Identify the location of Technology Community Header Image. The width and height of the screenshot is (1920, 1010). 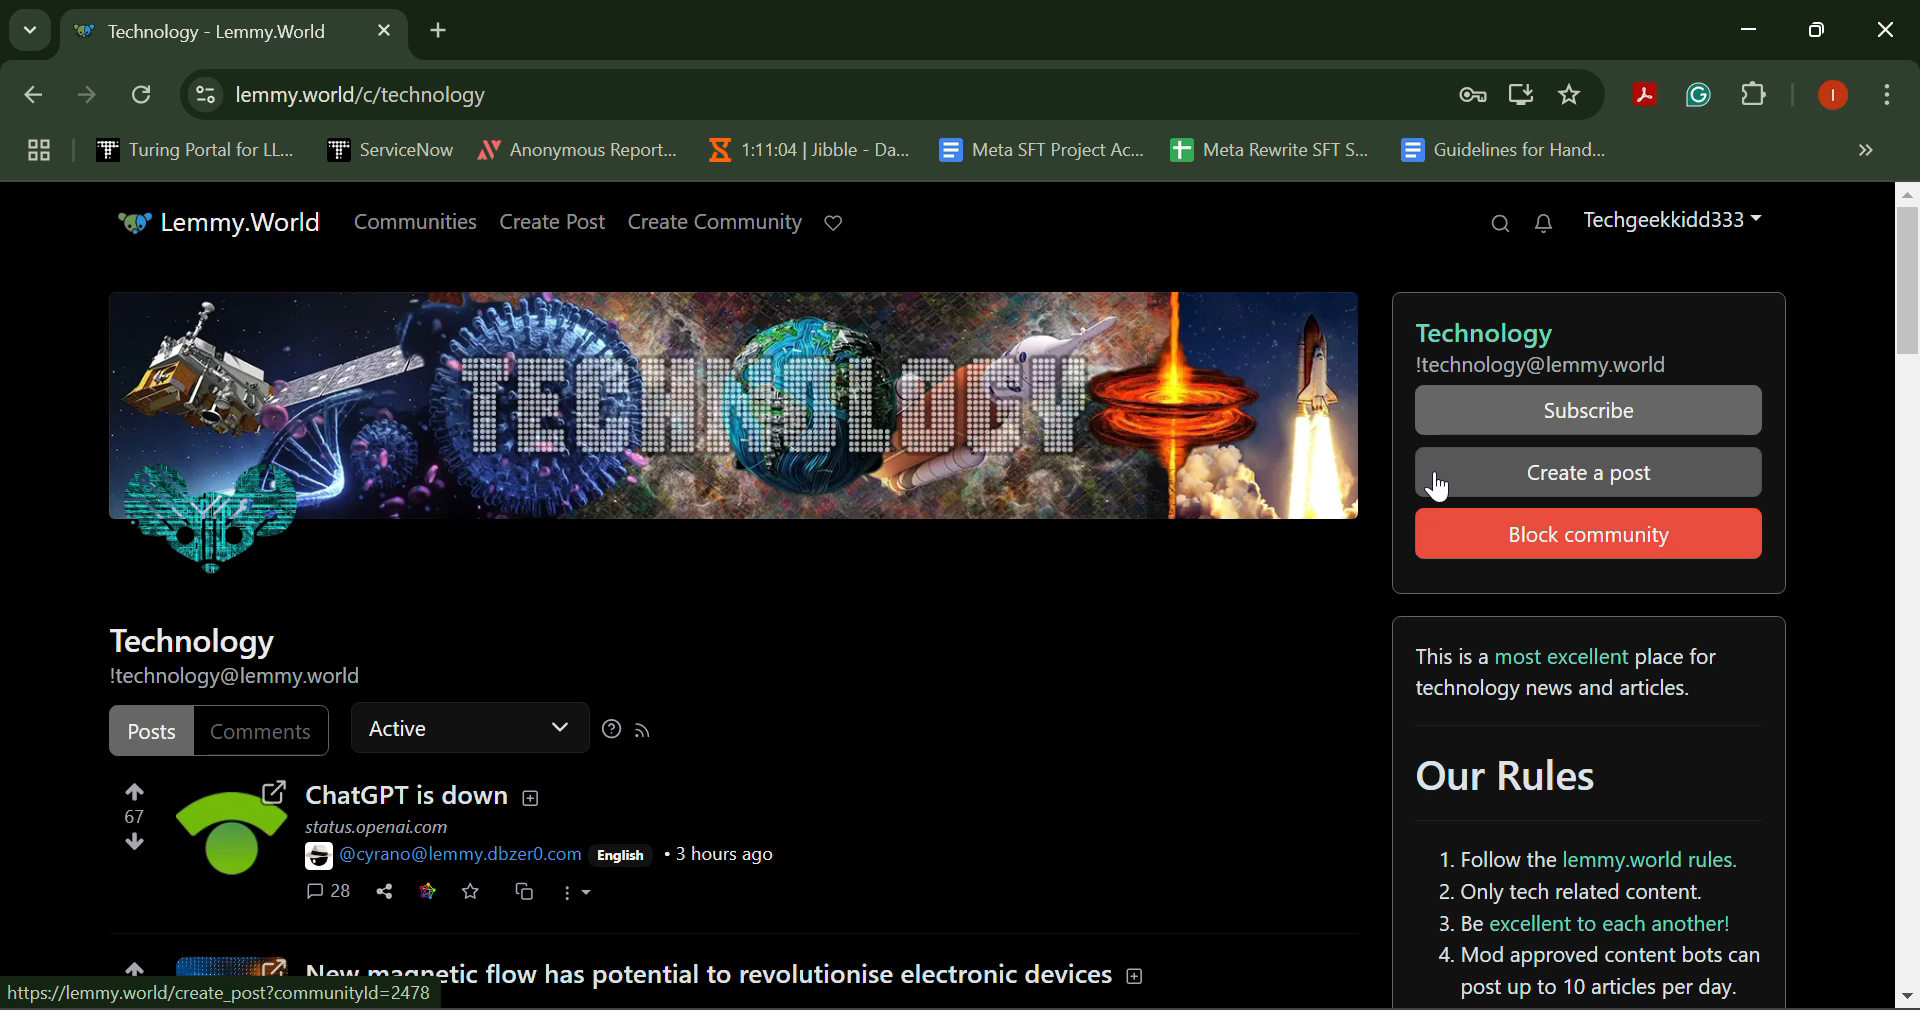
(734, 441).